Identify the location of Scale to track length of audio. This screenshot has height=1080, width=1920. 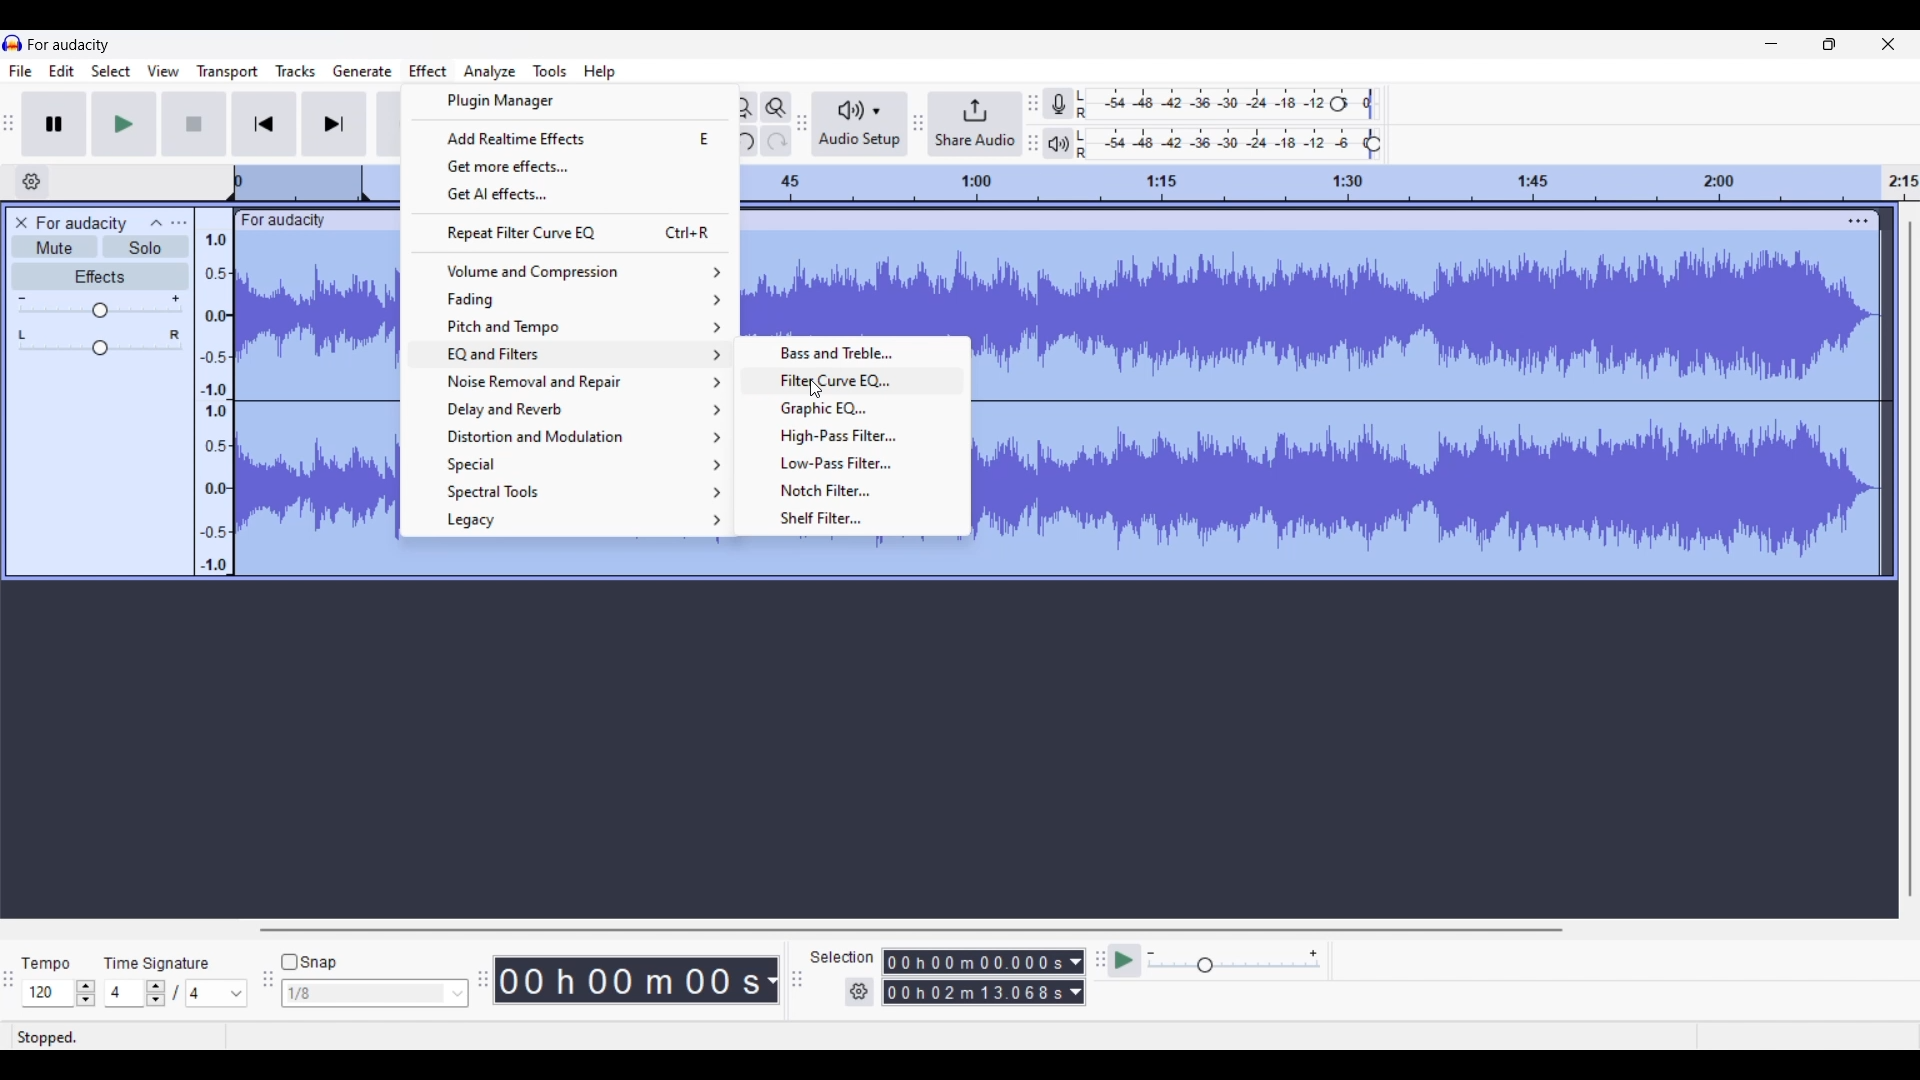
(314, 182).